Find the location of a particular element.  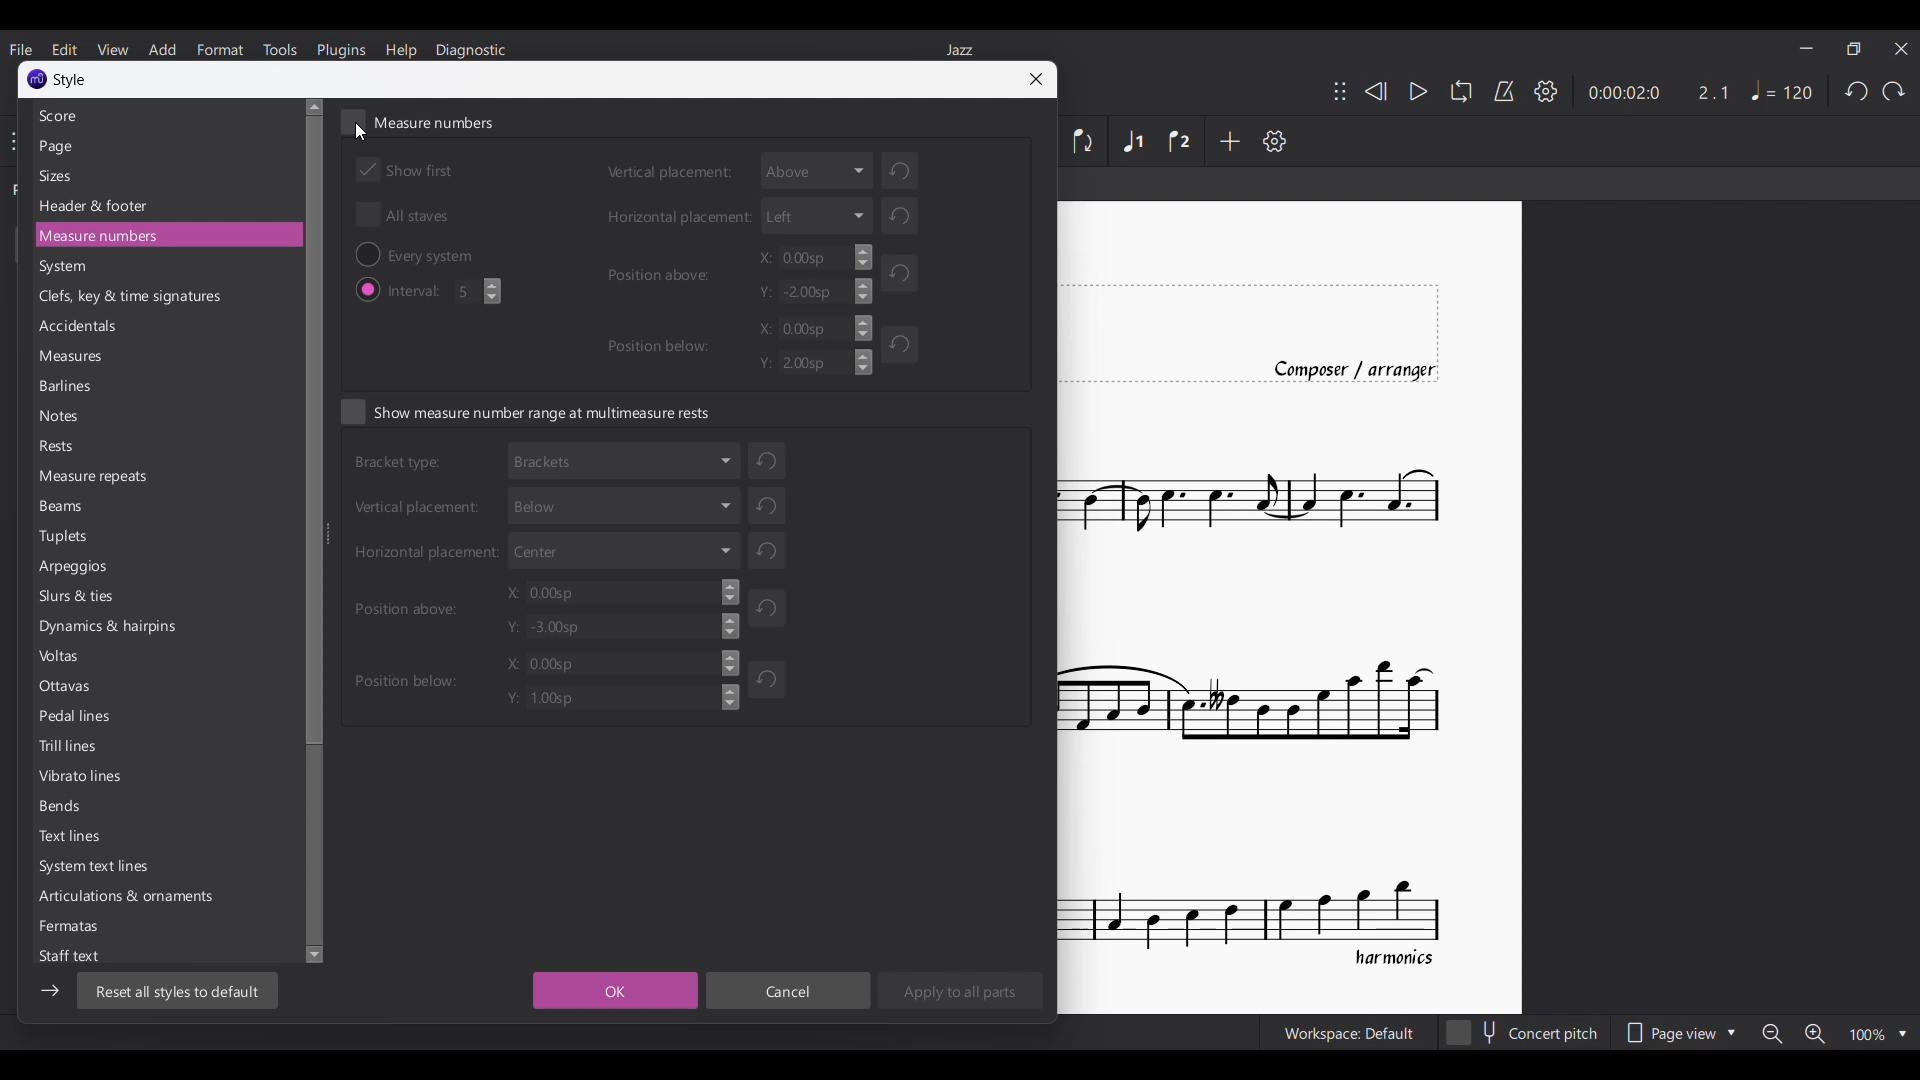

Y is located at coordinates (810, 363).